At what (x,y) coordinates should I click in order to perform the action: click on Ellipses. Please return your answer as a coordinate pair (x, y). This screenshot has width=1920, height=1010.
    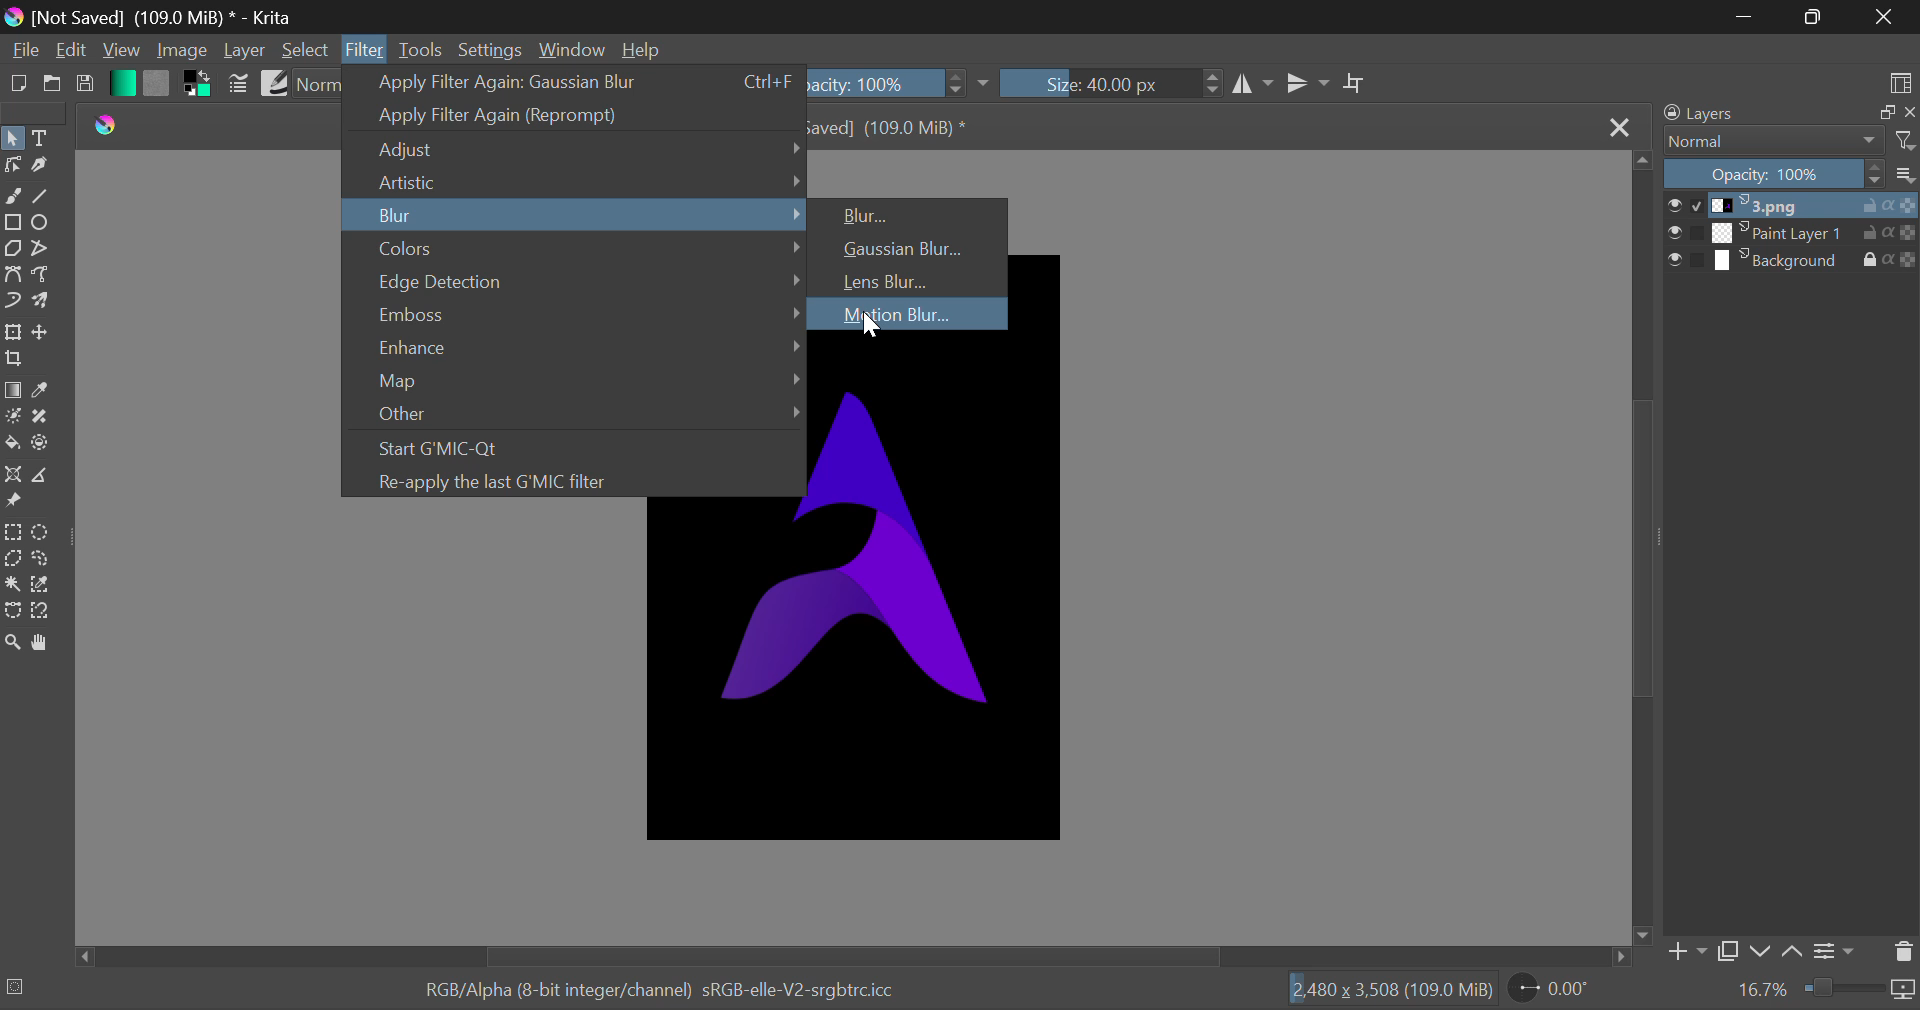
    Looking at the image, I should click on (43, 224).